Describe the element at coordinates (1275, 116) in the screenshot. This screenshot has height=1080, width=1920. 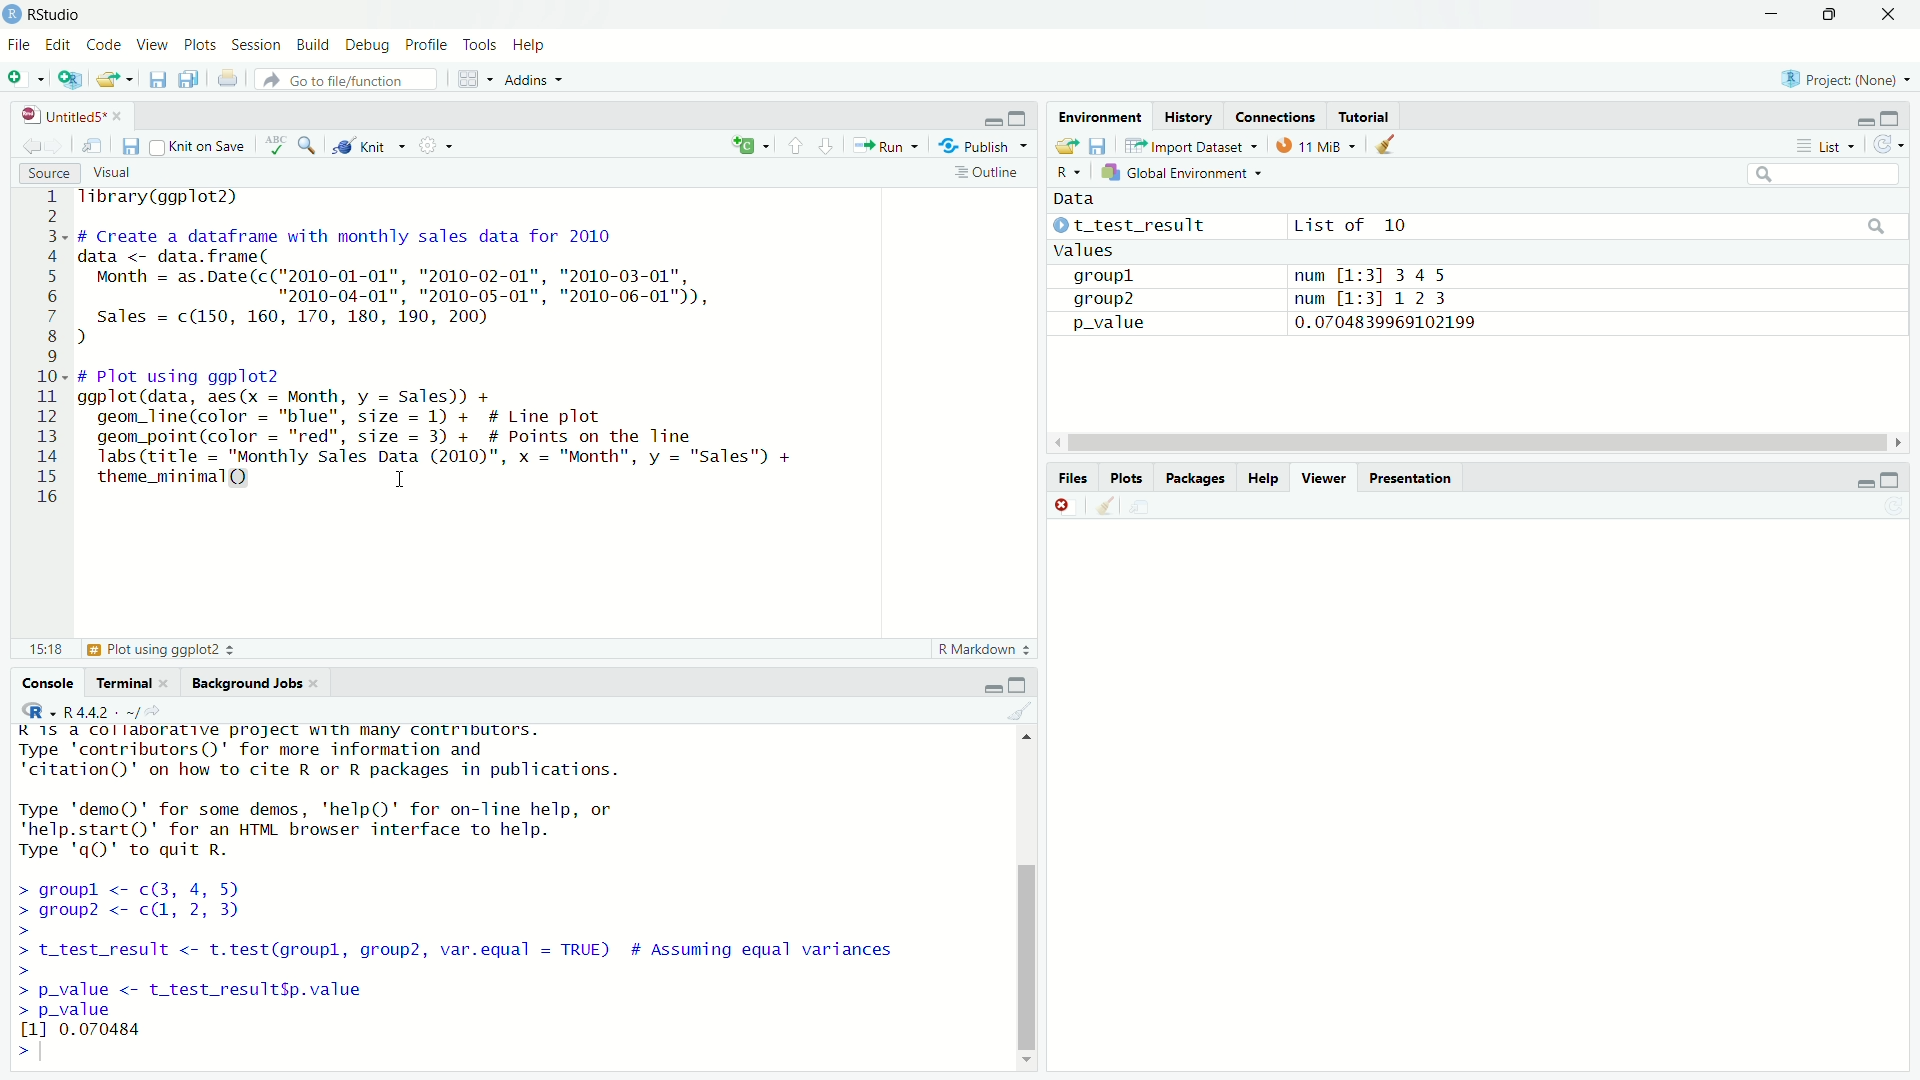
I see `Connections.` at that location.